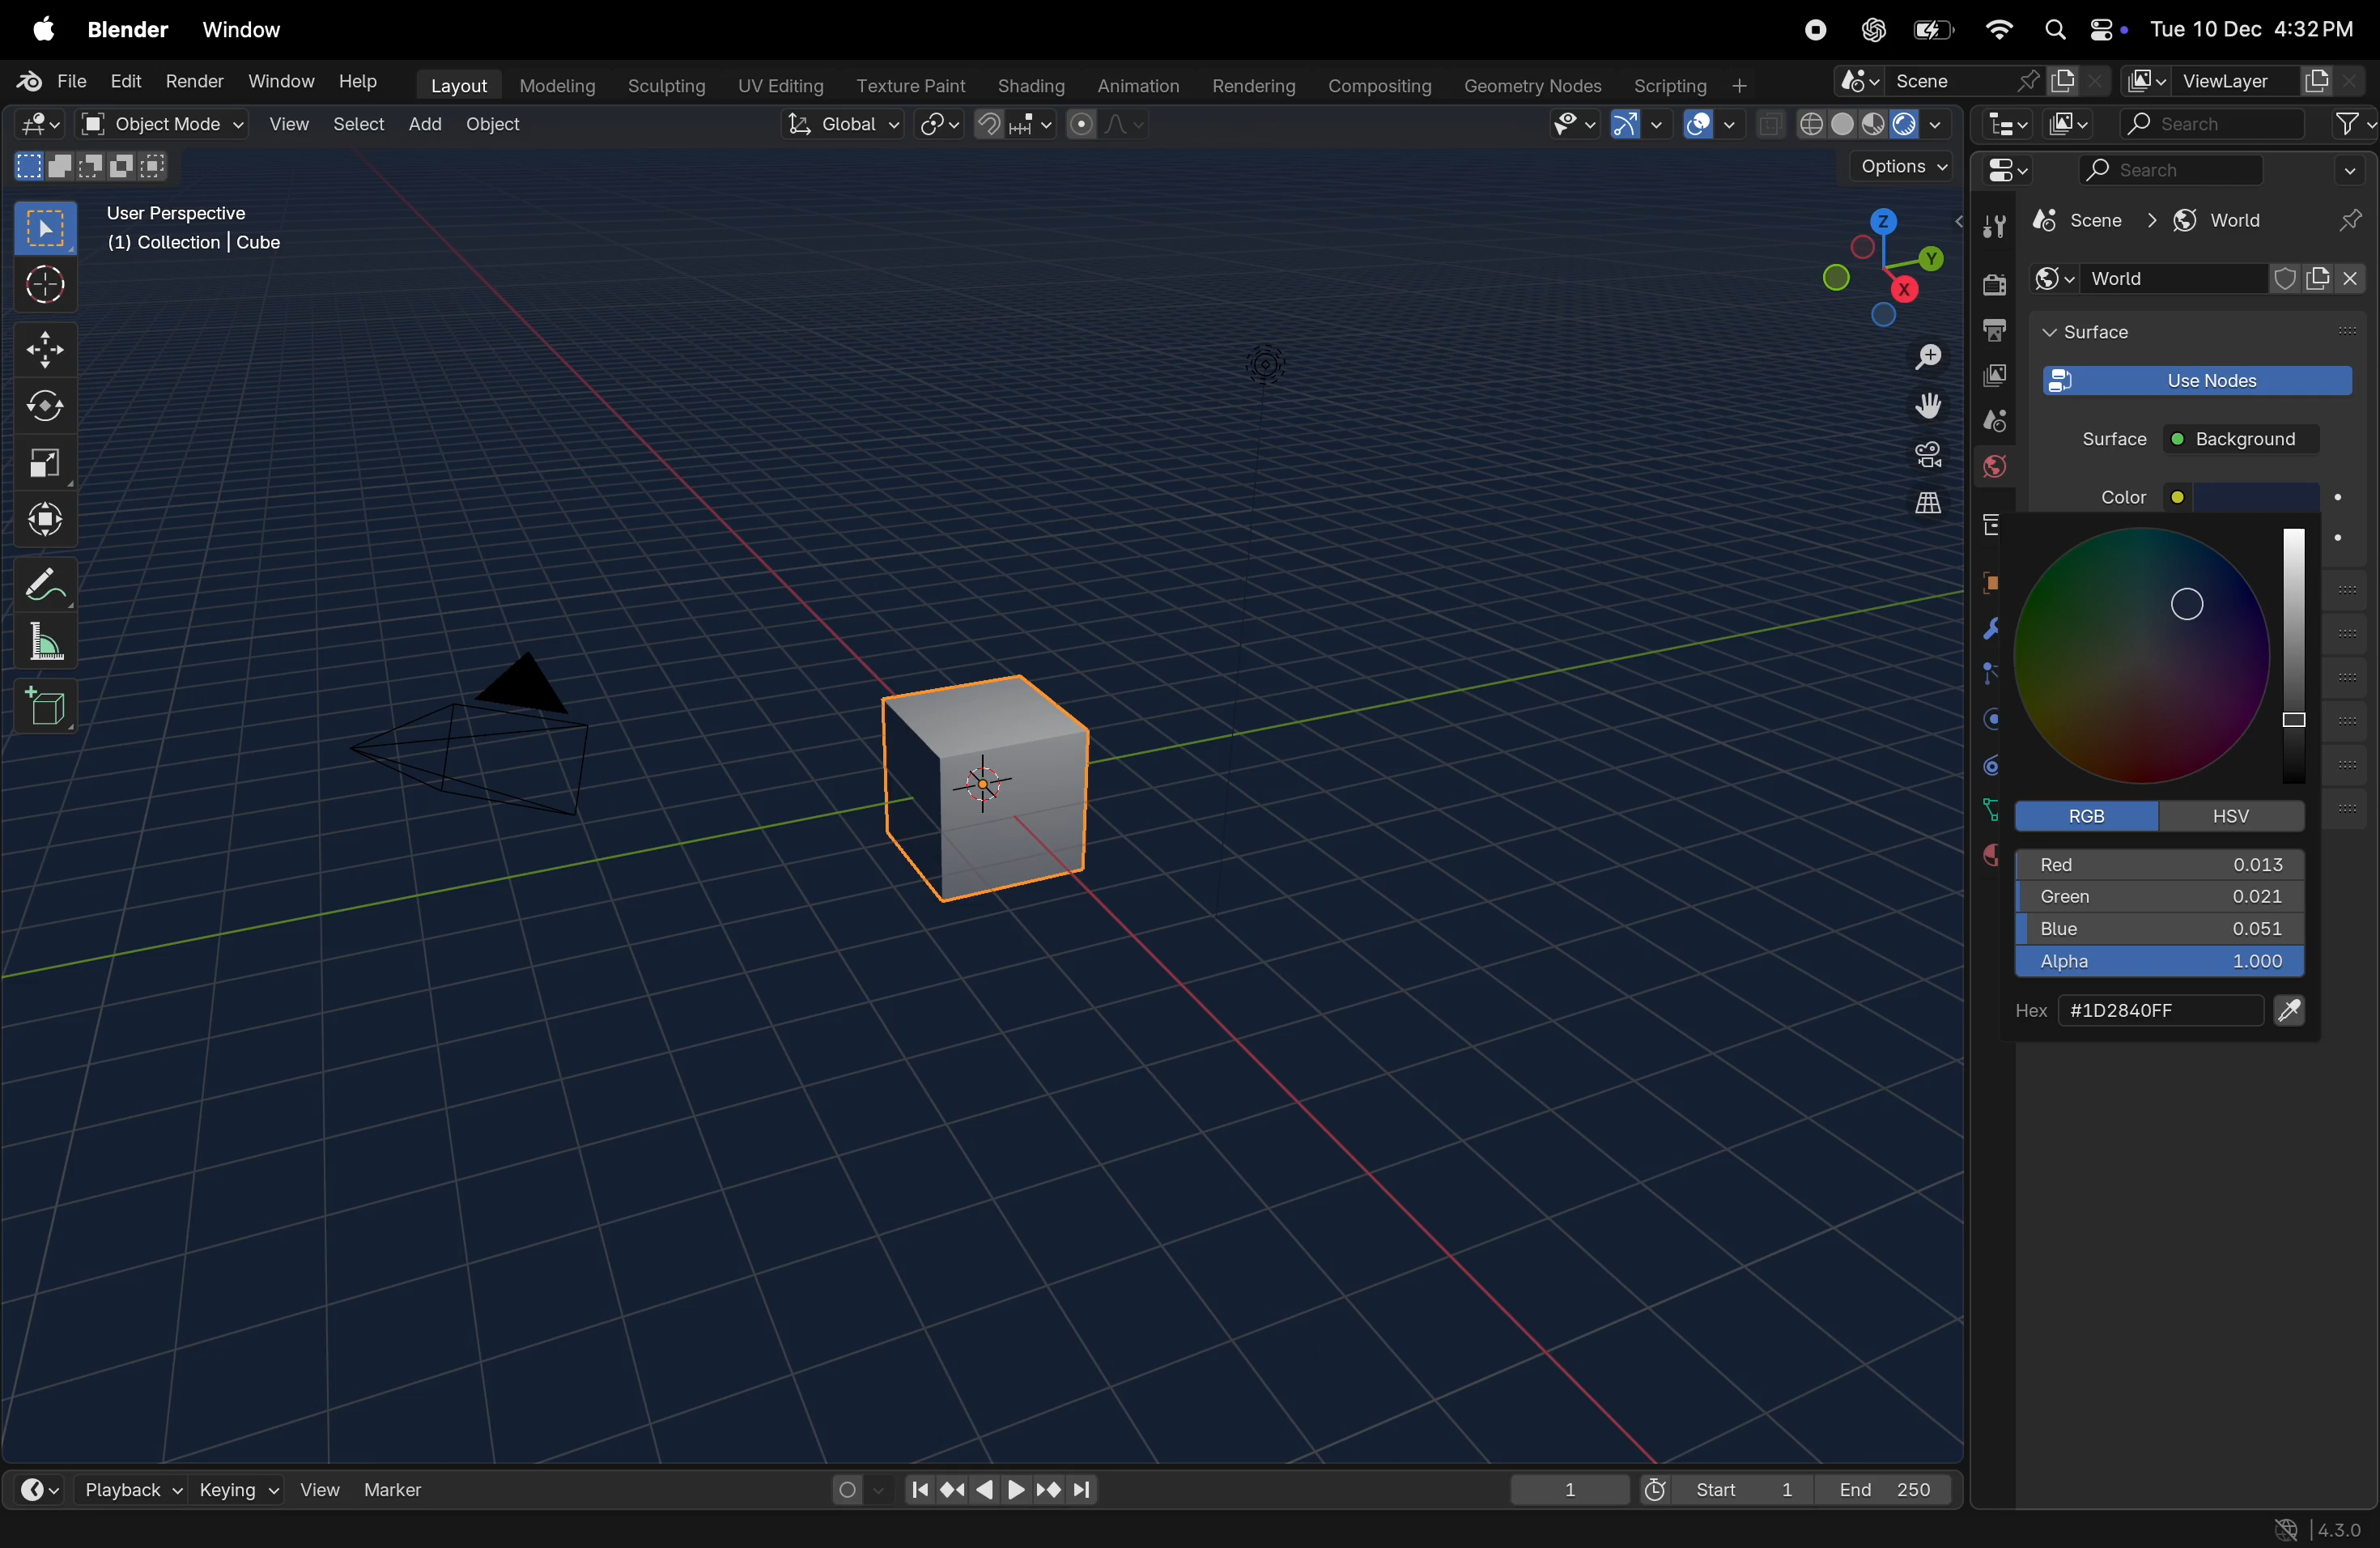 The width and height of the screenshot is (2380, 1548). Describe the element at coordinates (1931, 31) in the screenshot. I see `battery` at that location.